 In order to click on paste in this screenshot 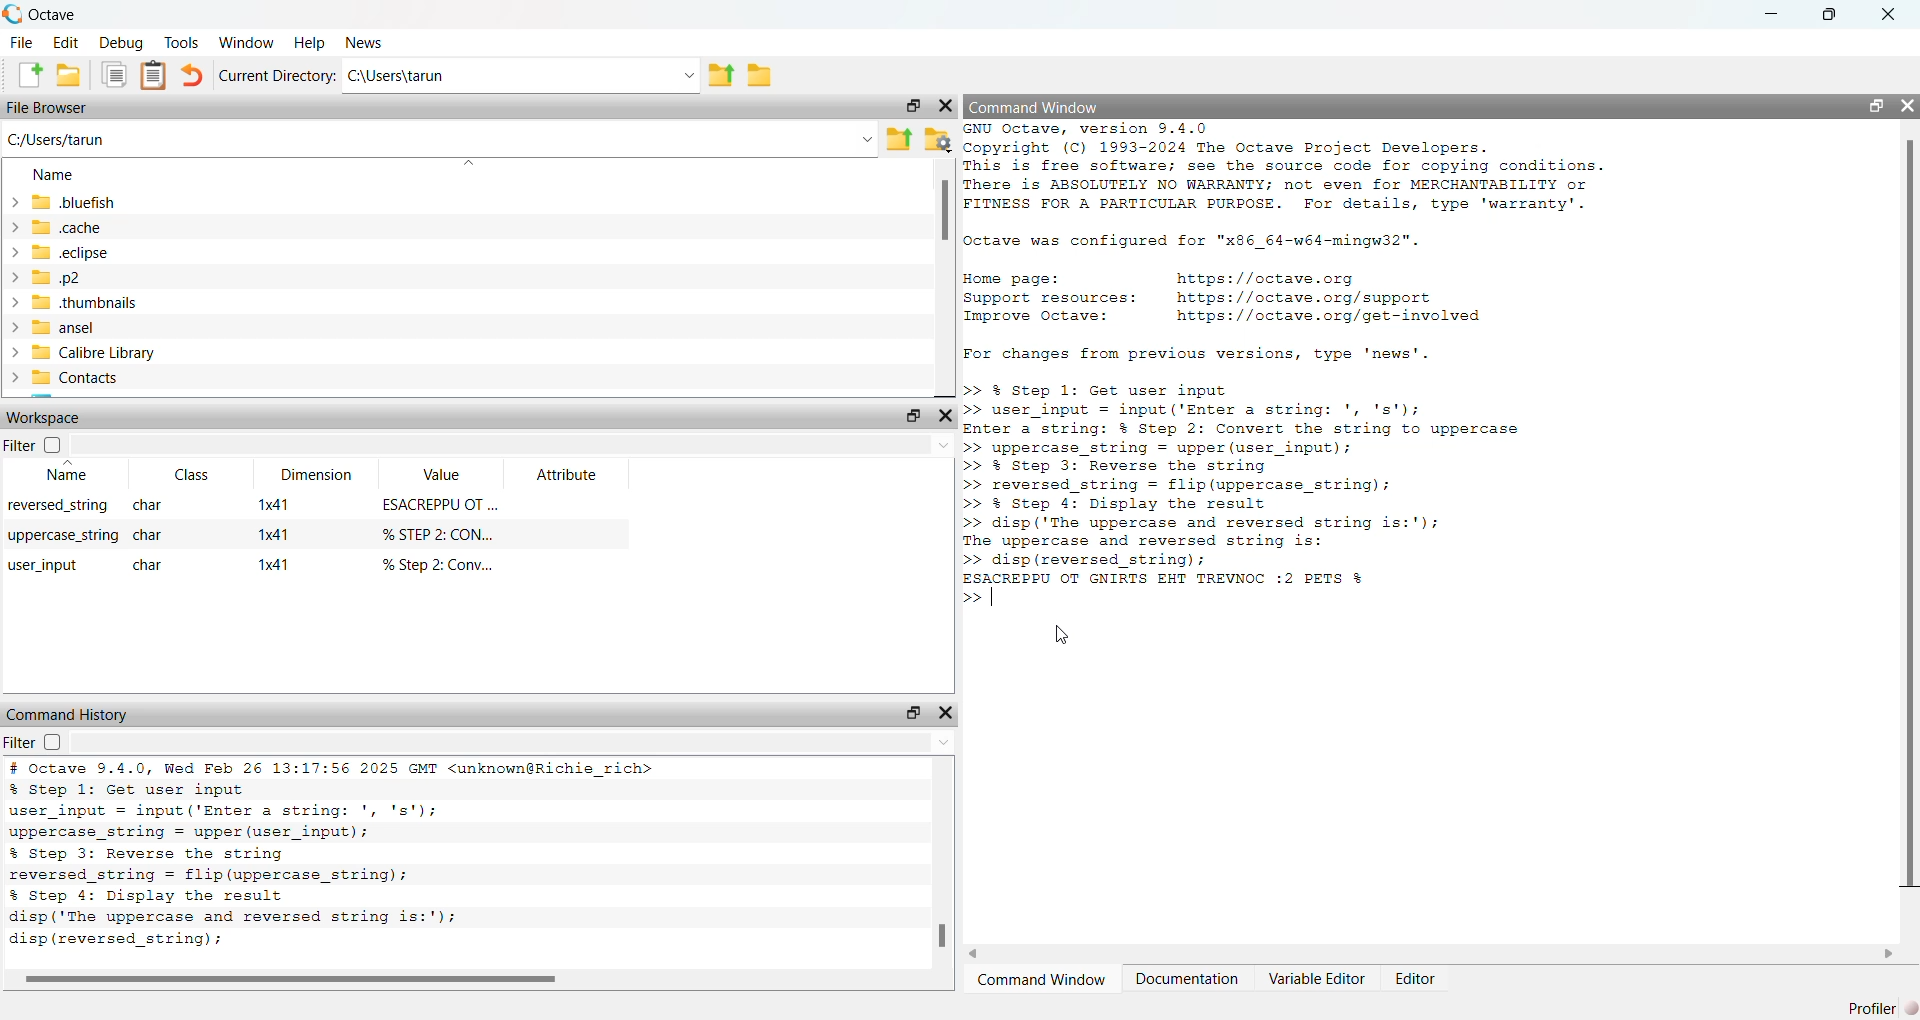, I will do `click(154, 76)`.